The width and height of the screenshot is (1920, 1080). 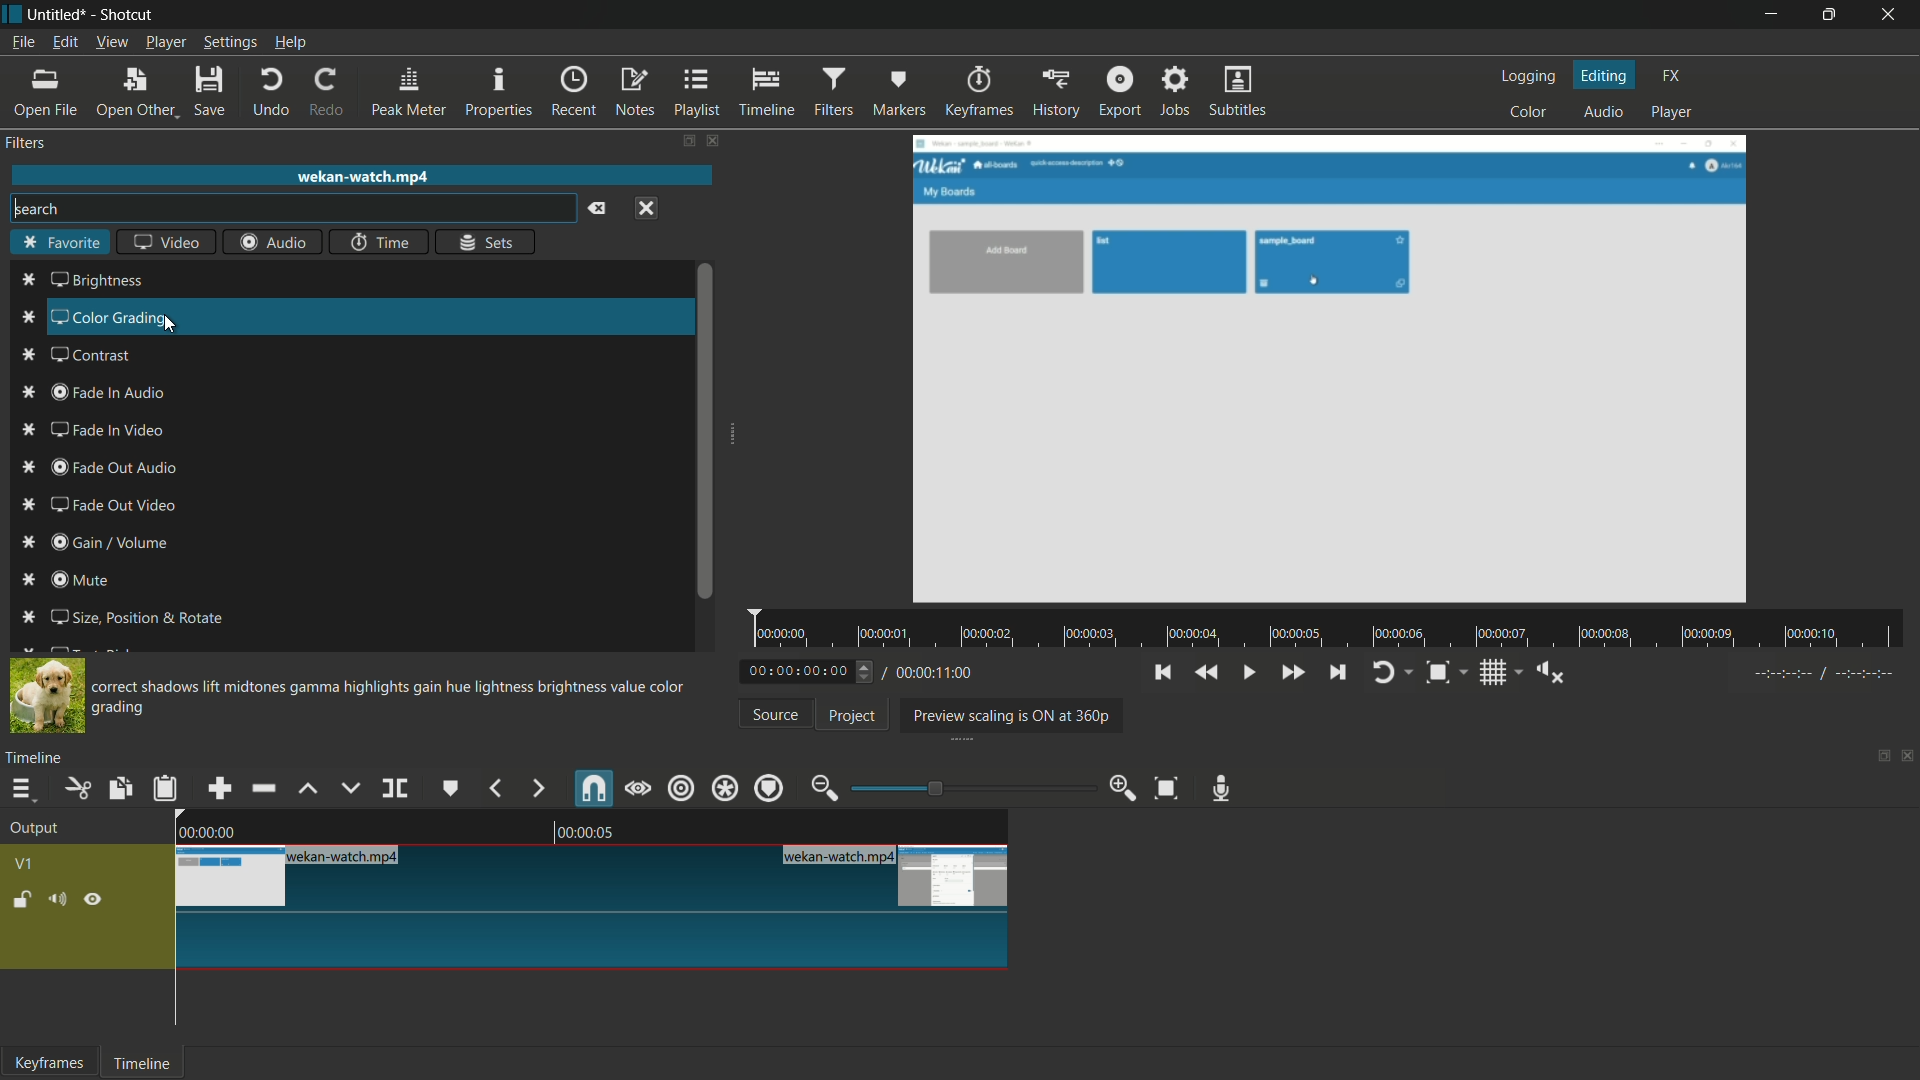 I want to click on properties, so click(x=499, y=91).